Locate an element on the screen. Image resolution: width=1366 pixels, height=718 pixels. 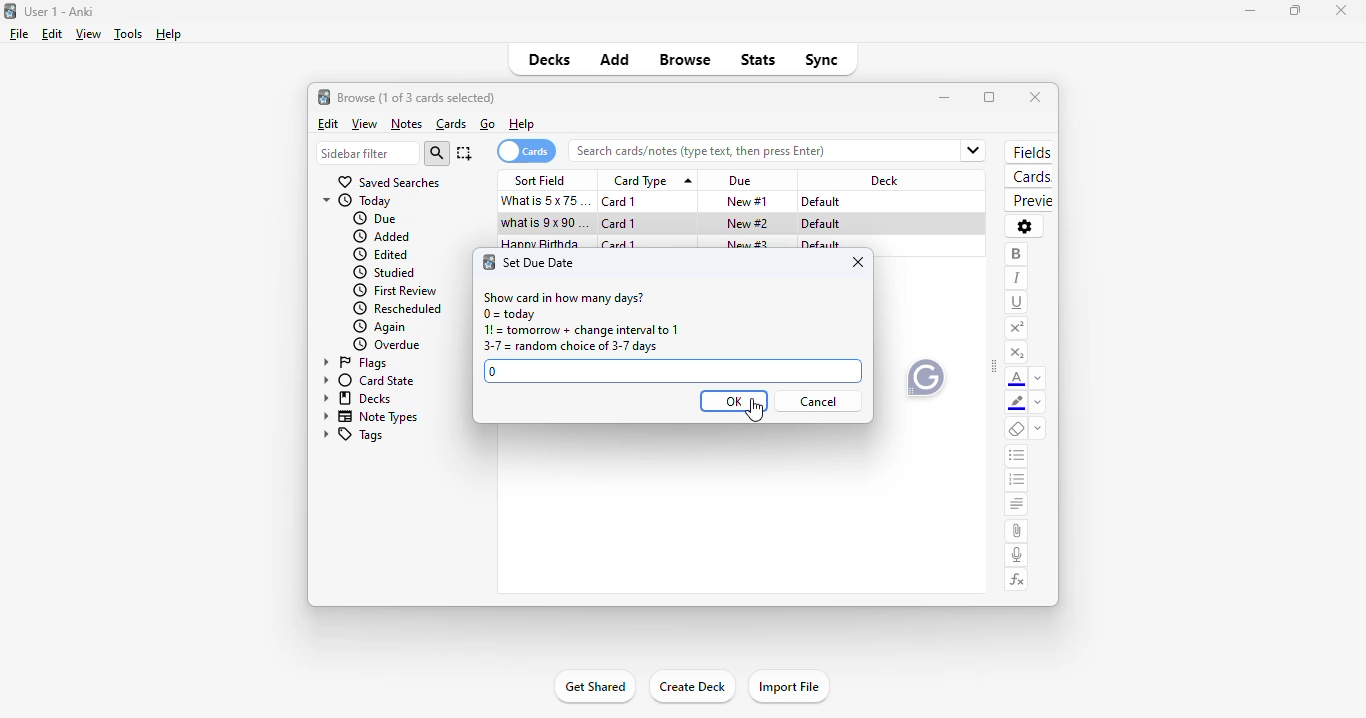
default is located at coordinates (820, 246).